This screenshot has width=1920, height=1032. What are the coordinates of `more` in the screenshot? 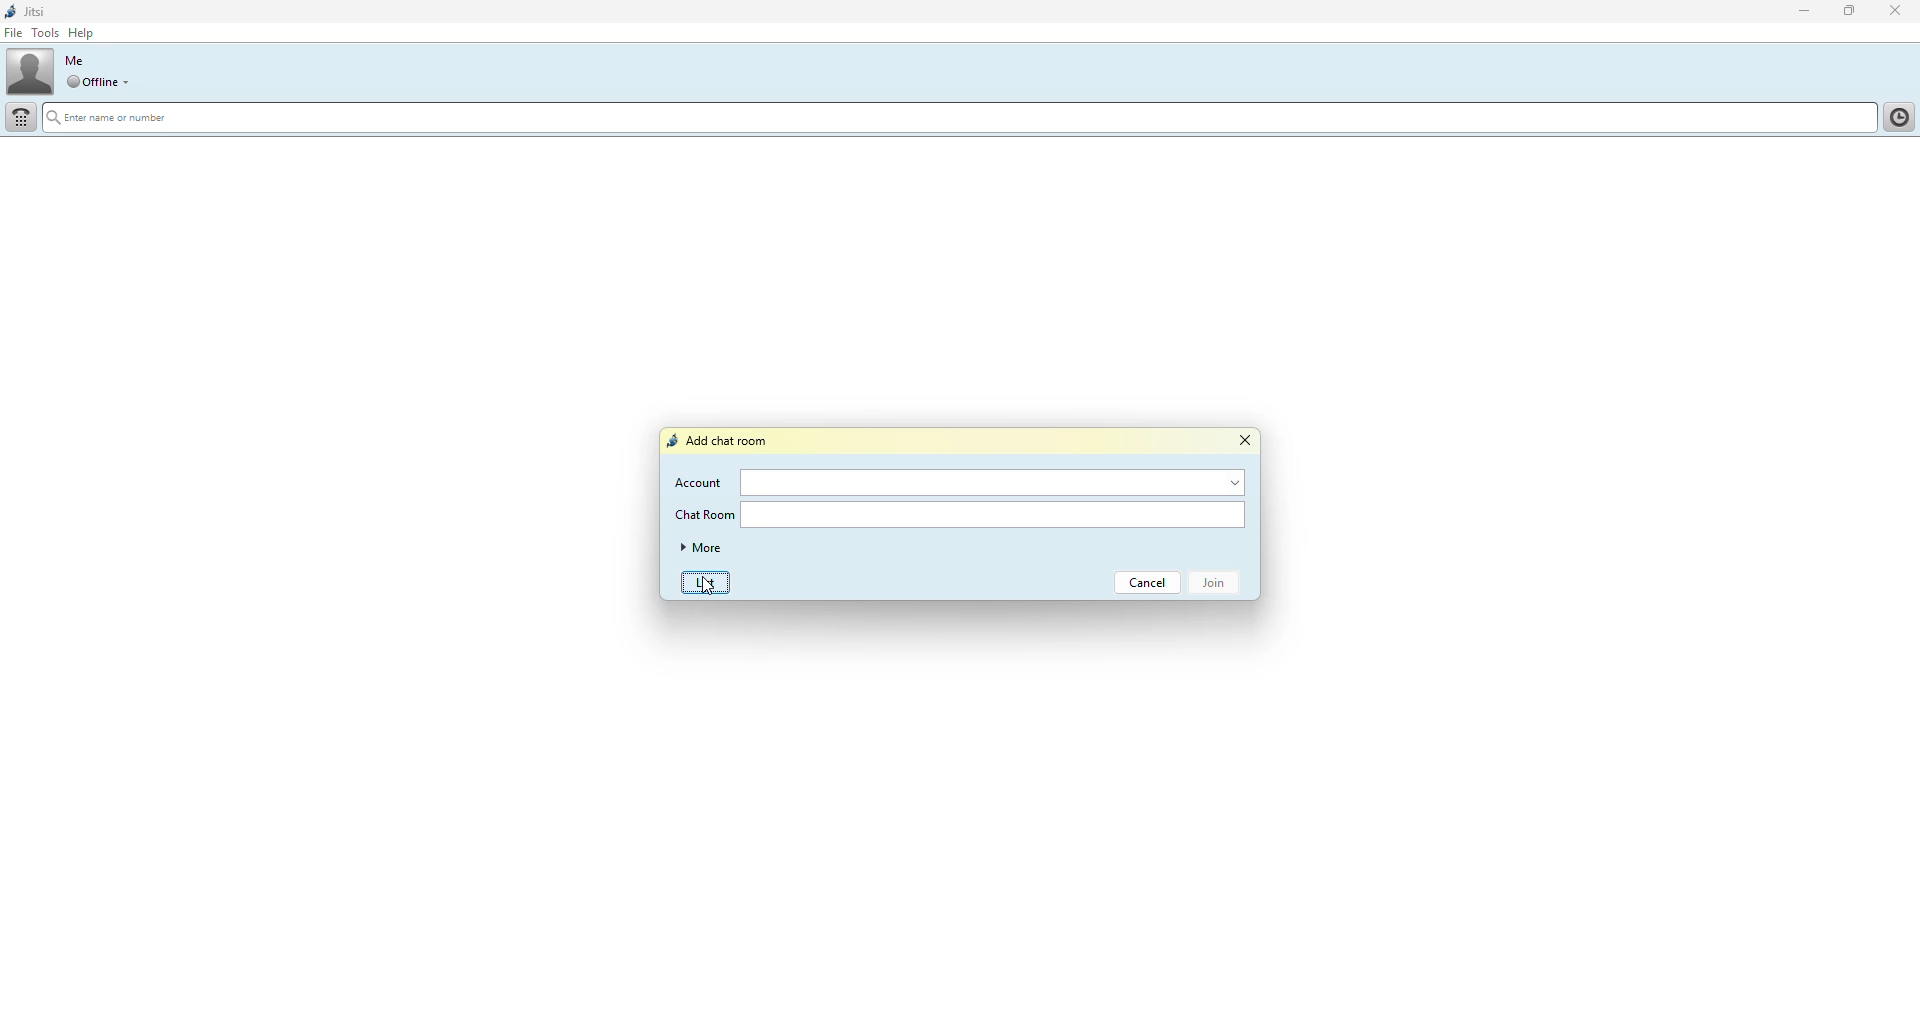 It's located at (700, 548).